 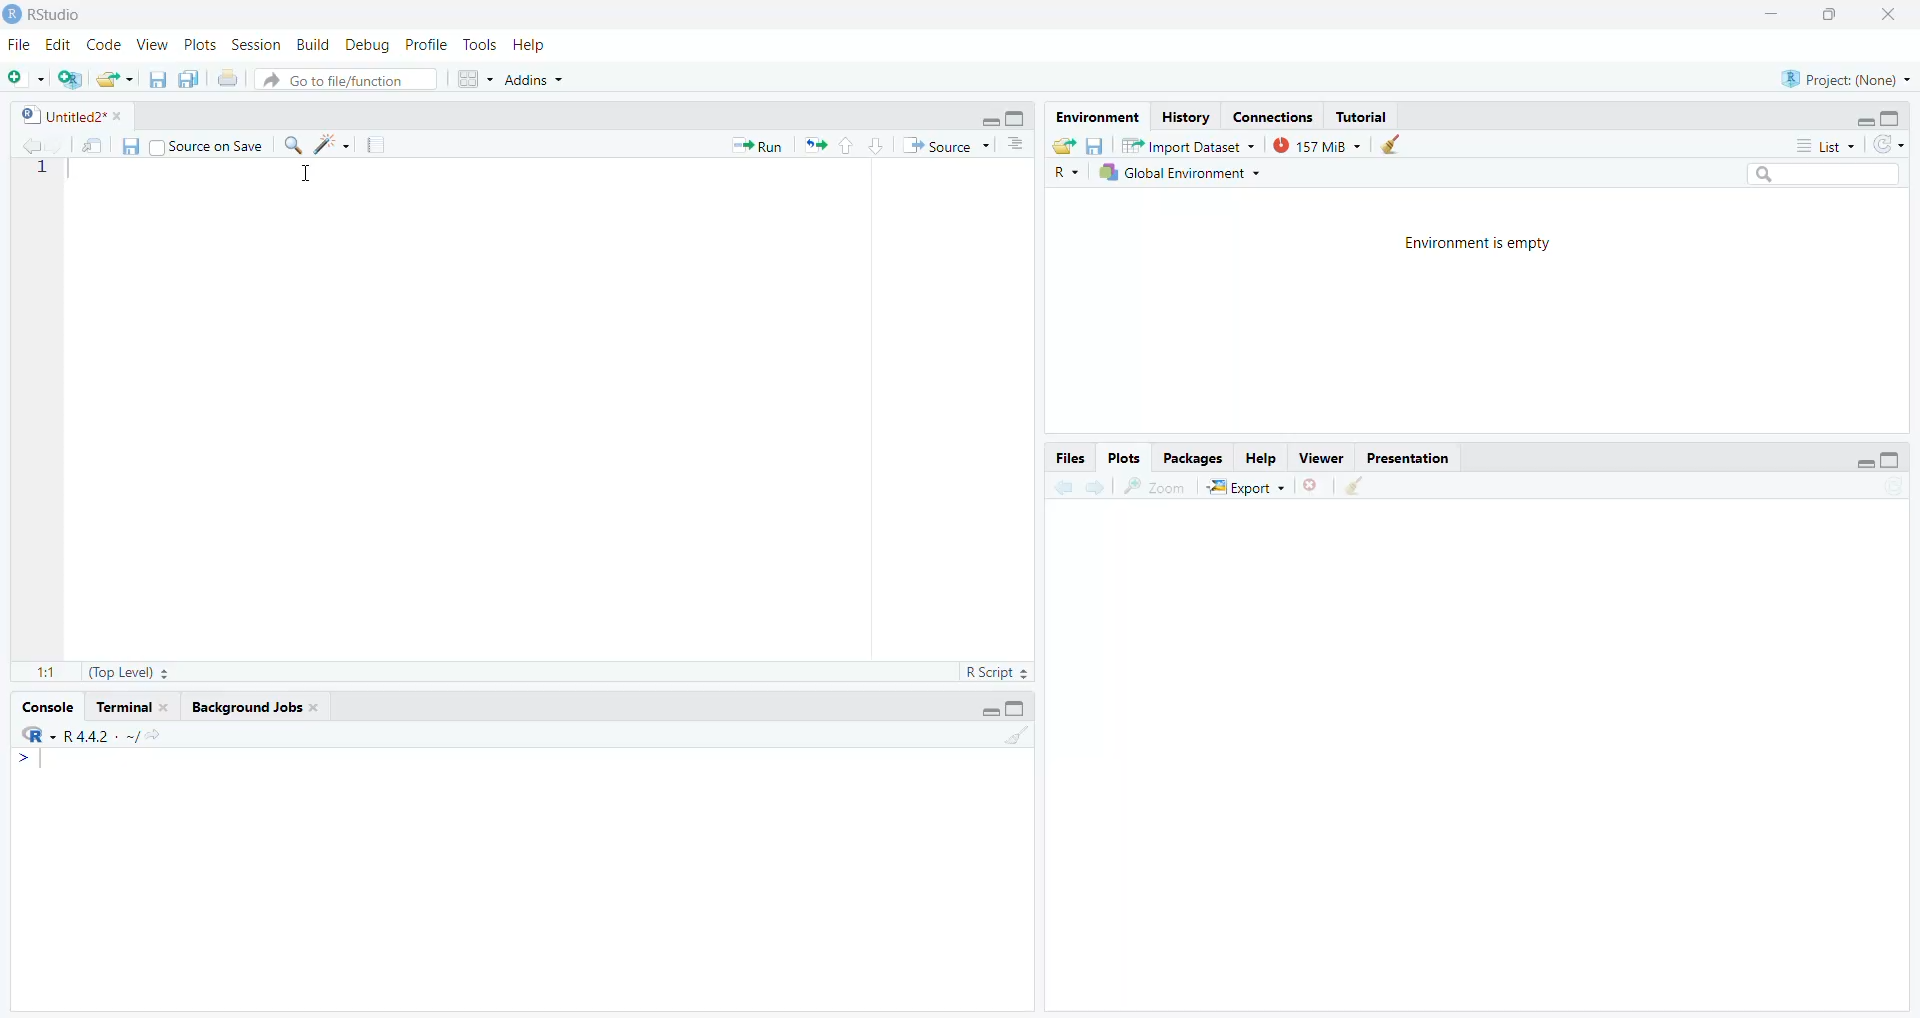 I want to click on refresh the list of objects in the environment, so click(x=1891, y=145).